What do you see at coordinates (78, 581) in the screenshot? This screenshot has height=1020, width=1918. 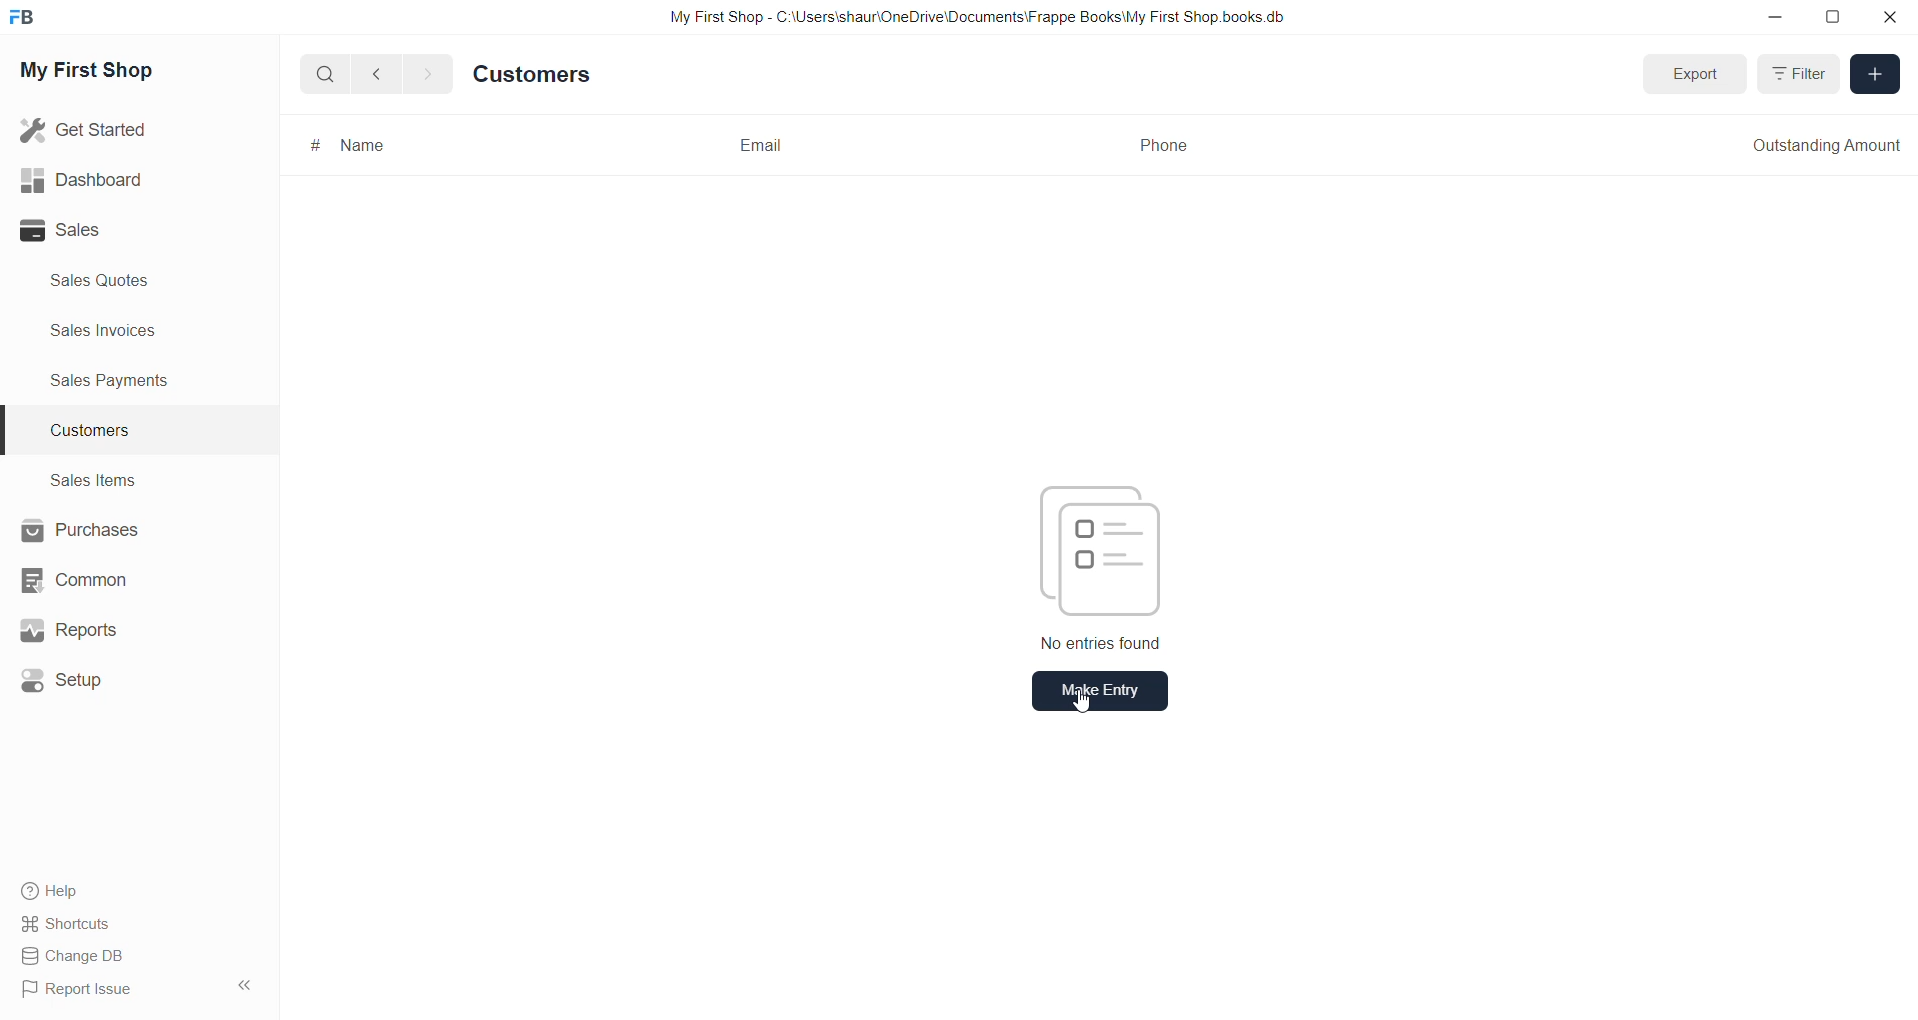 I see `Common` at bounding box center [78, 581].